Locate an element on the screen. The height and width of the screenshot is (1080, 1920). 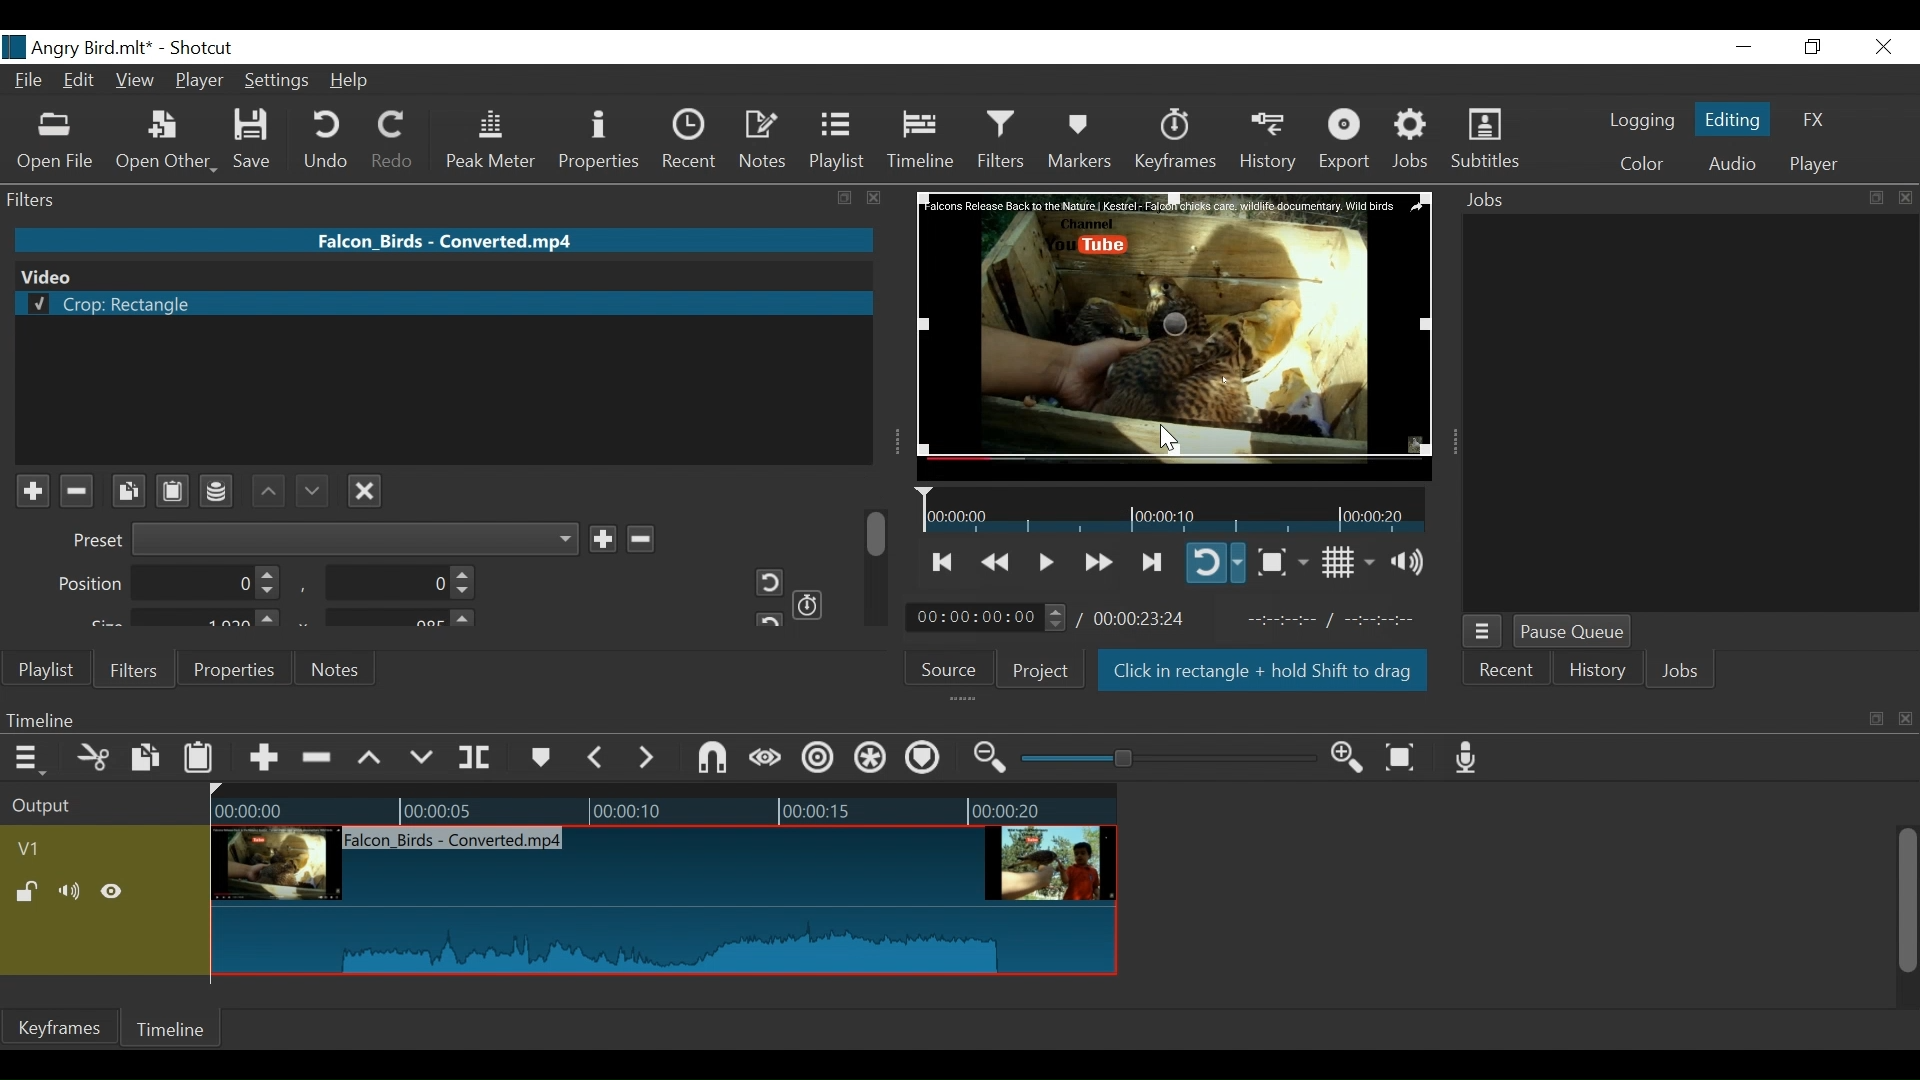
History is located at coordinates (1598, 673).